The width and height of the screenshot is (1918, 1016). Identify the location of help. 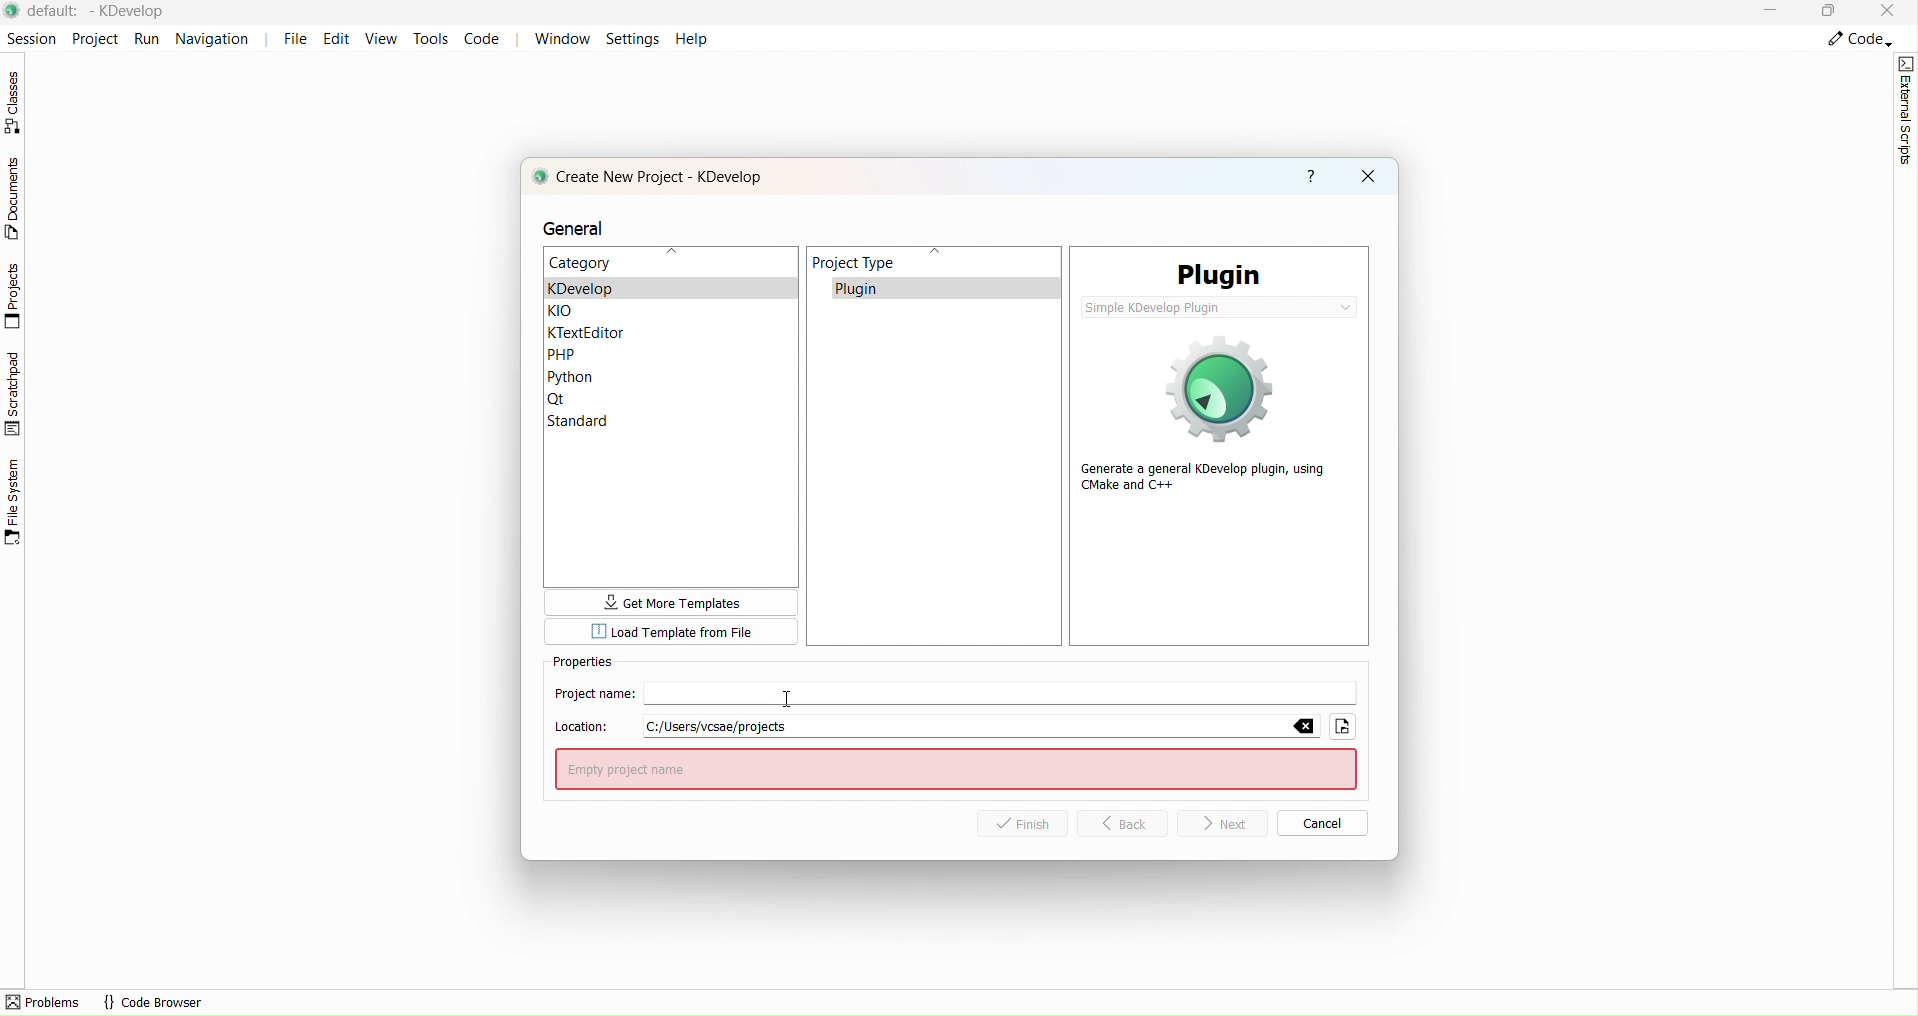
(1311, 178).